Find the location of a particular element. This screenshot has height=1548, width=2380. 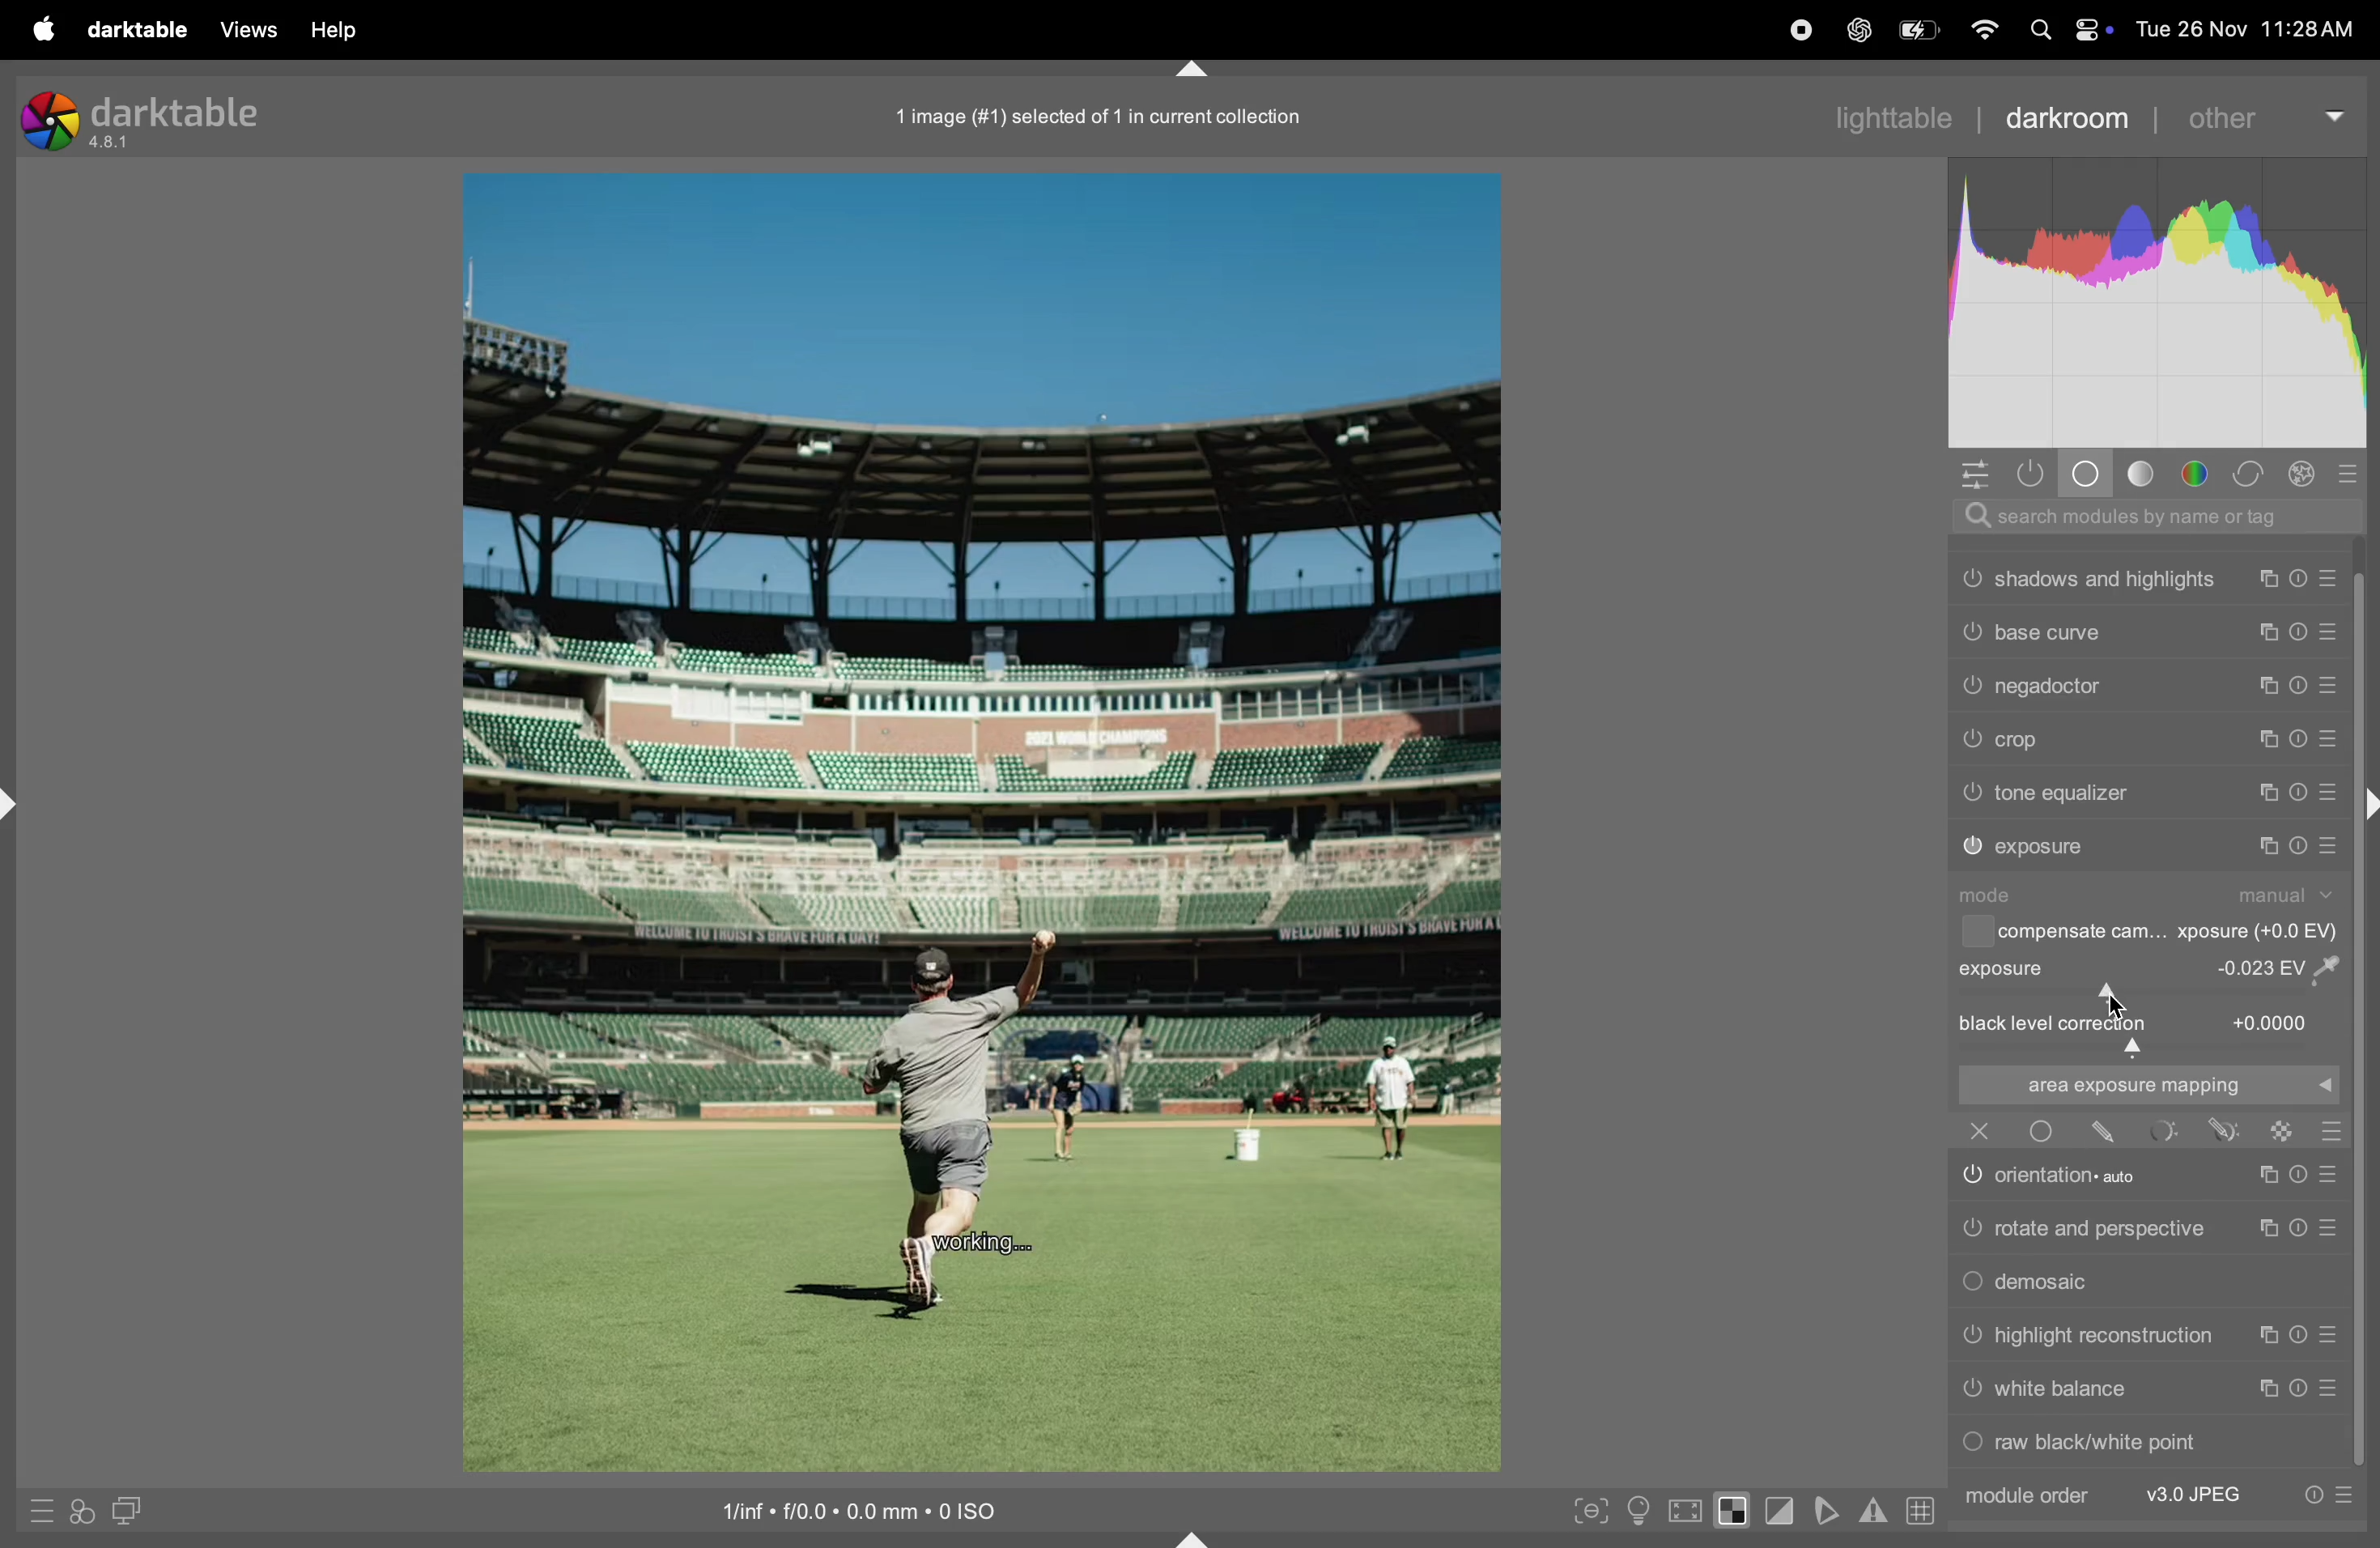

Preset is located at coordinates (2331, 1336).